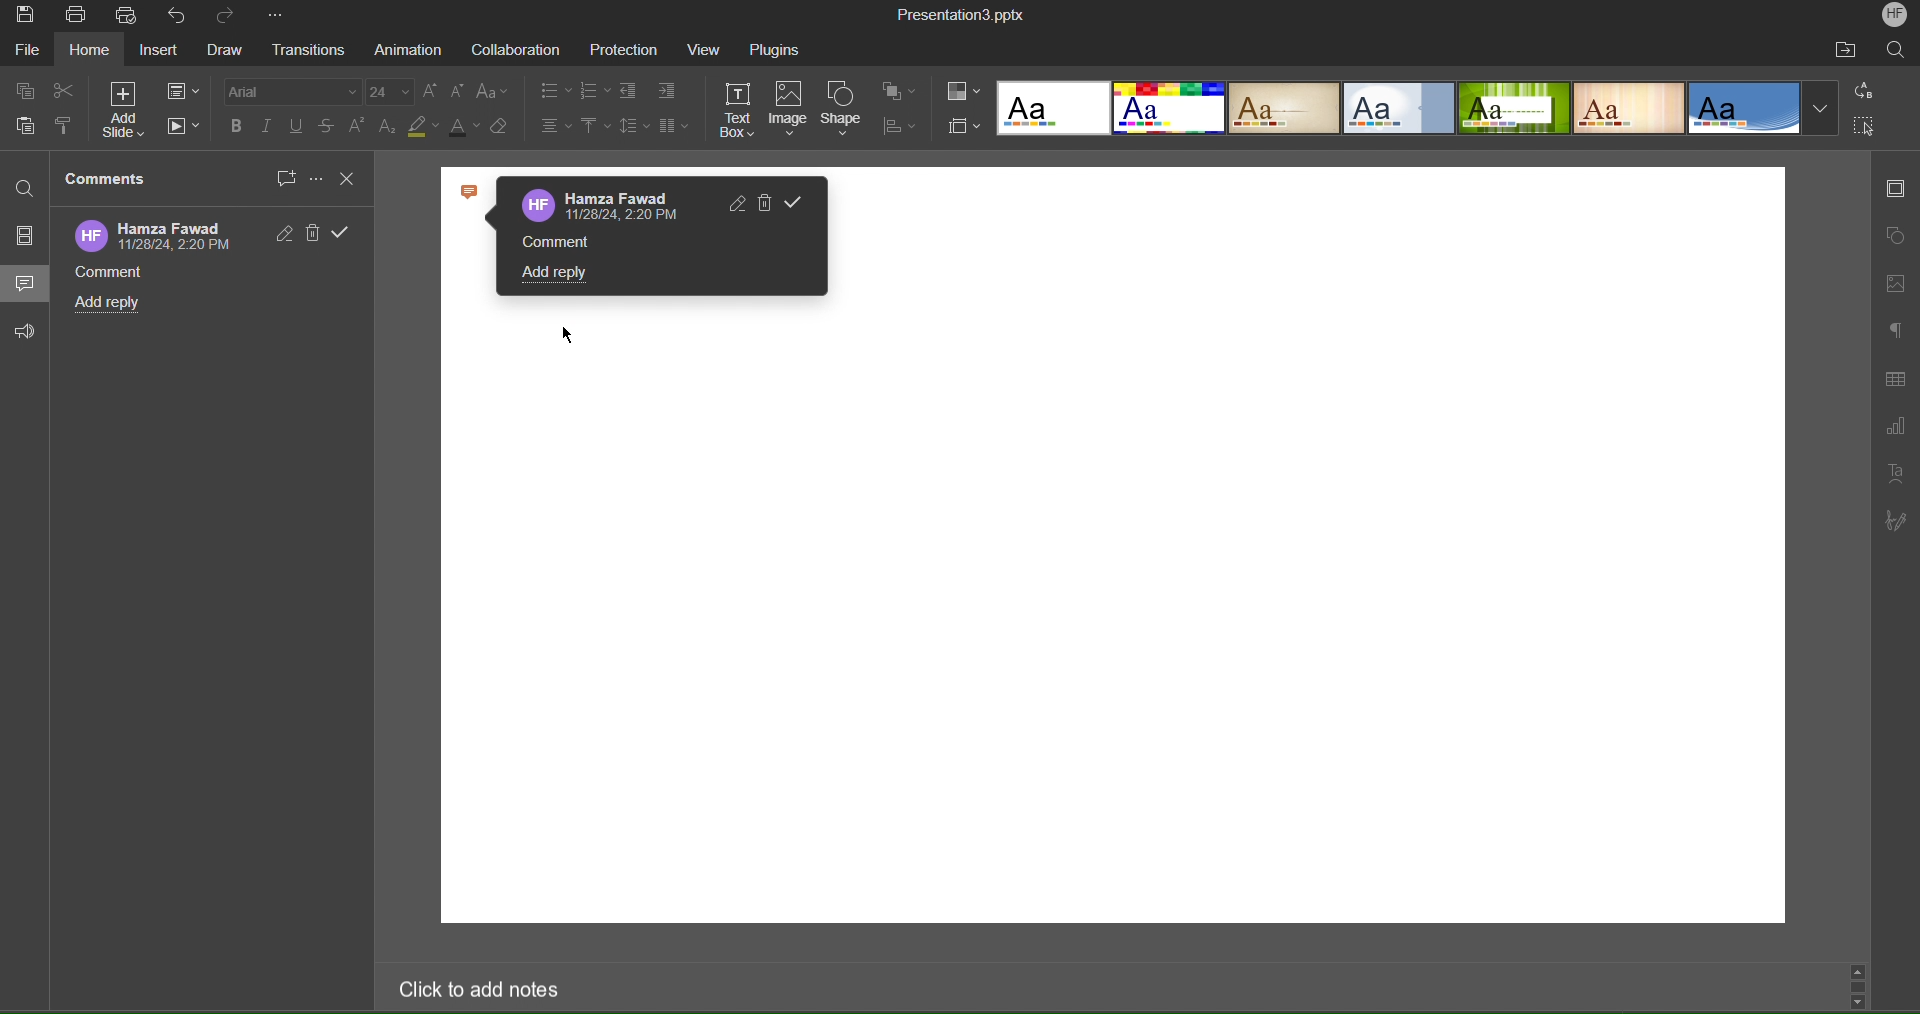 The width and height of the screenshot is (1920, 1014). Describe the element at coordinates (568, 335) in the screenshot. I see `cursor` at that location.